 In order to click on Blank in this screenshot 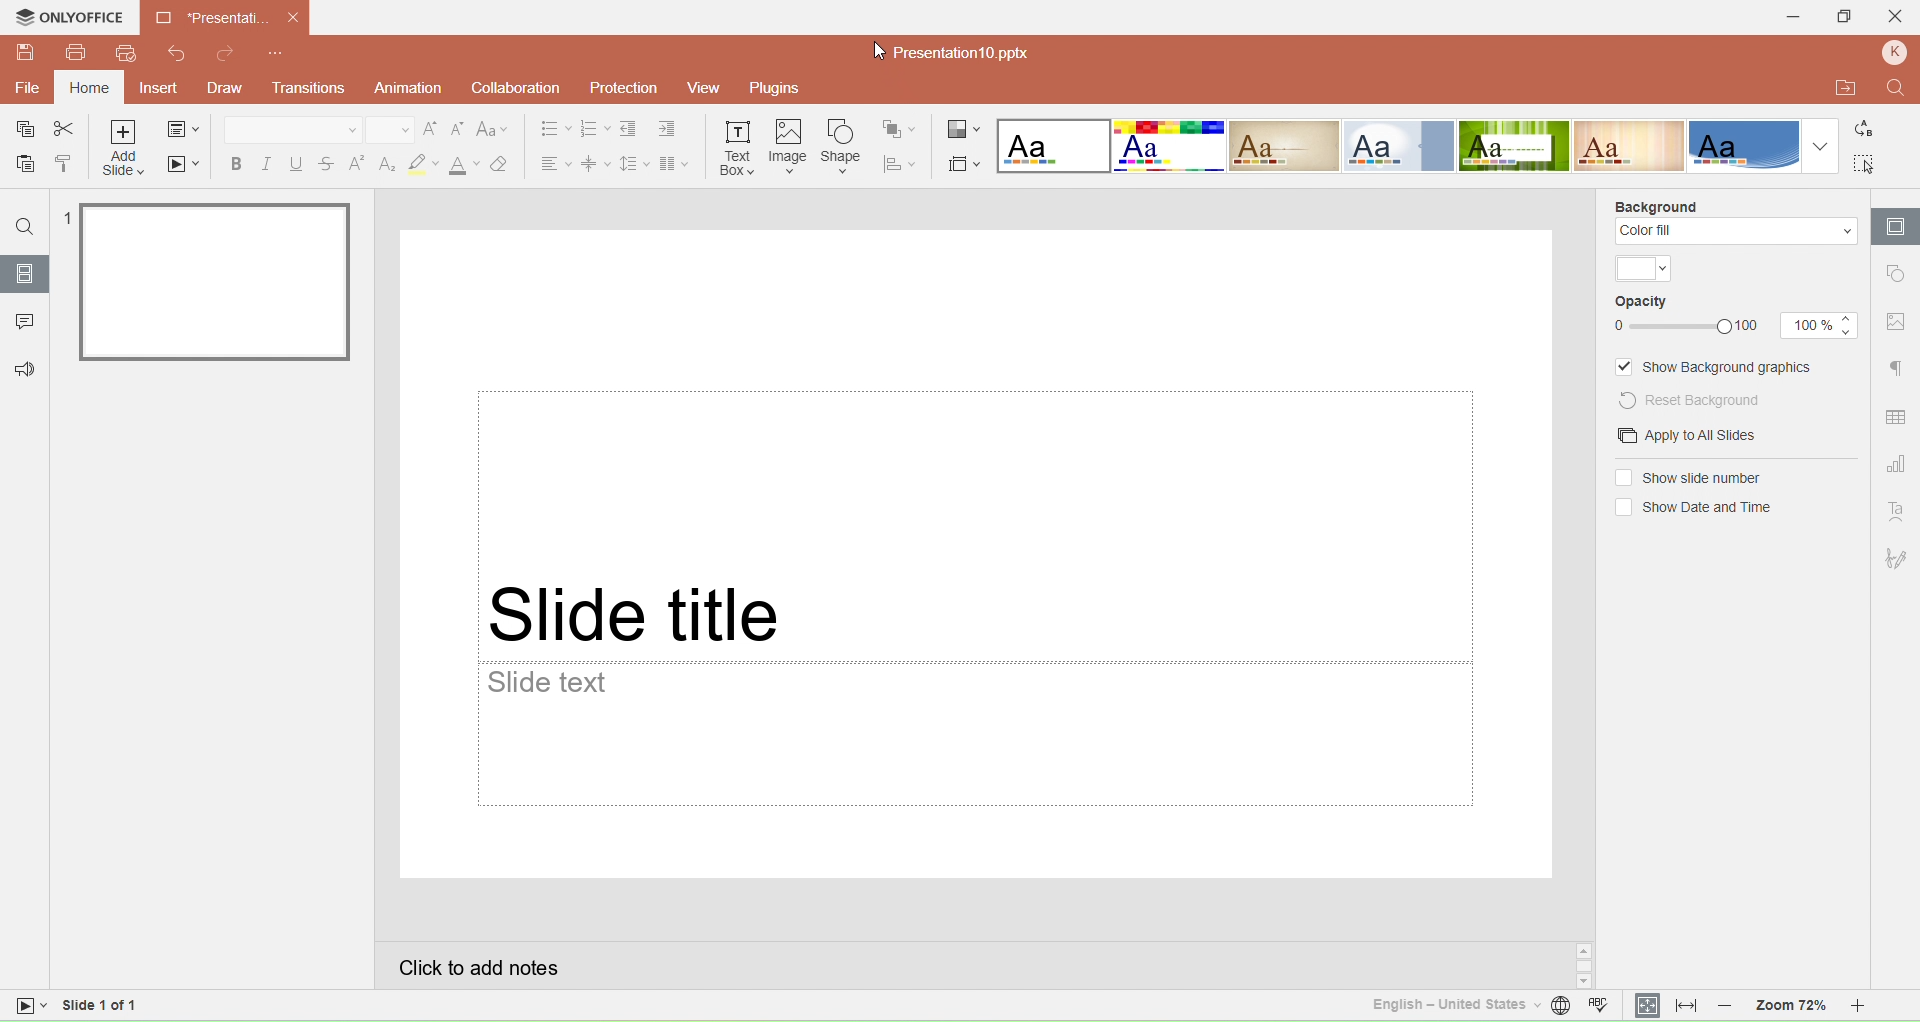, I will do `click(1052, 146)`.